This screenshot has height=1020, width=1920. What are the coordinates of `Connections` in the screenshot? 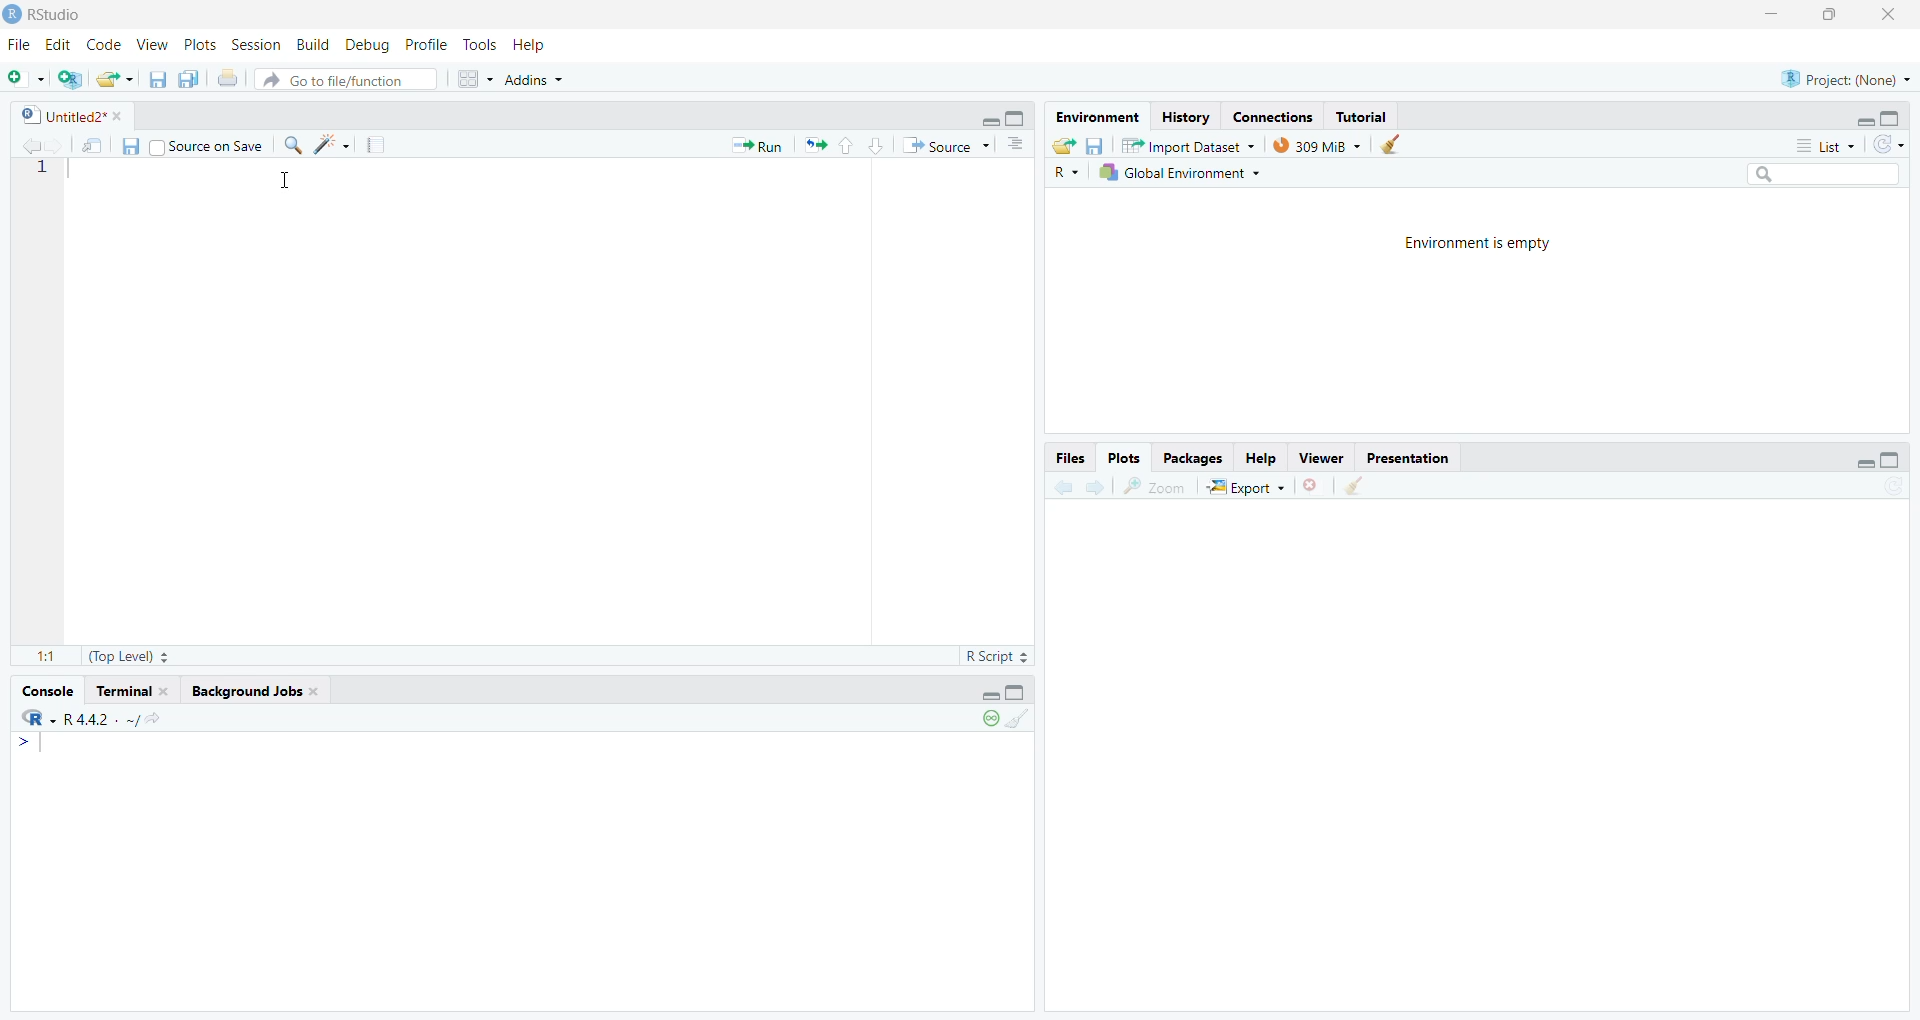 It's located at (1275, 116).